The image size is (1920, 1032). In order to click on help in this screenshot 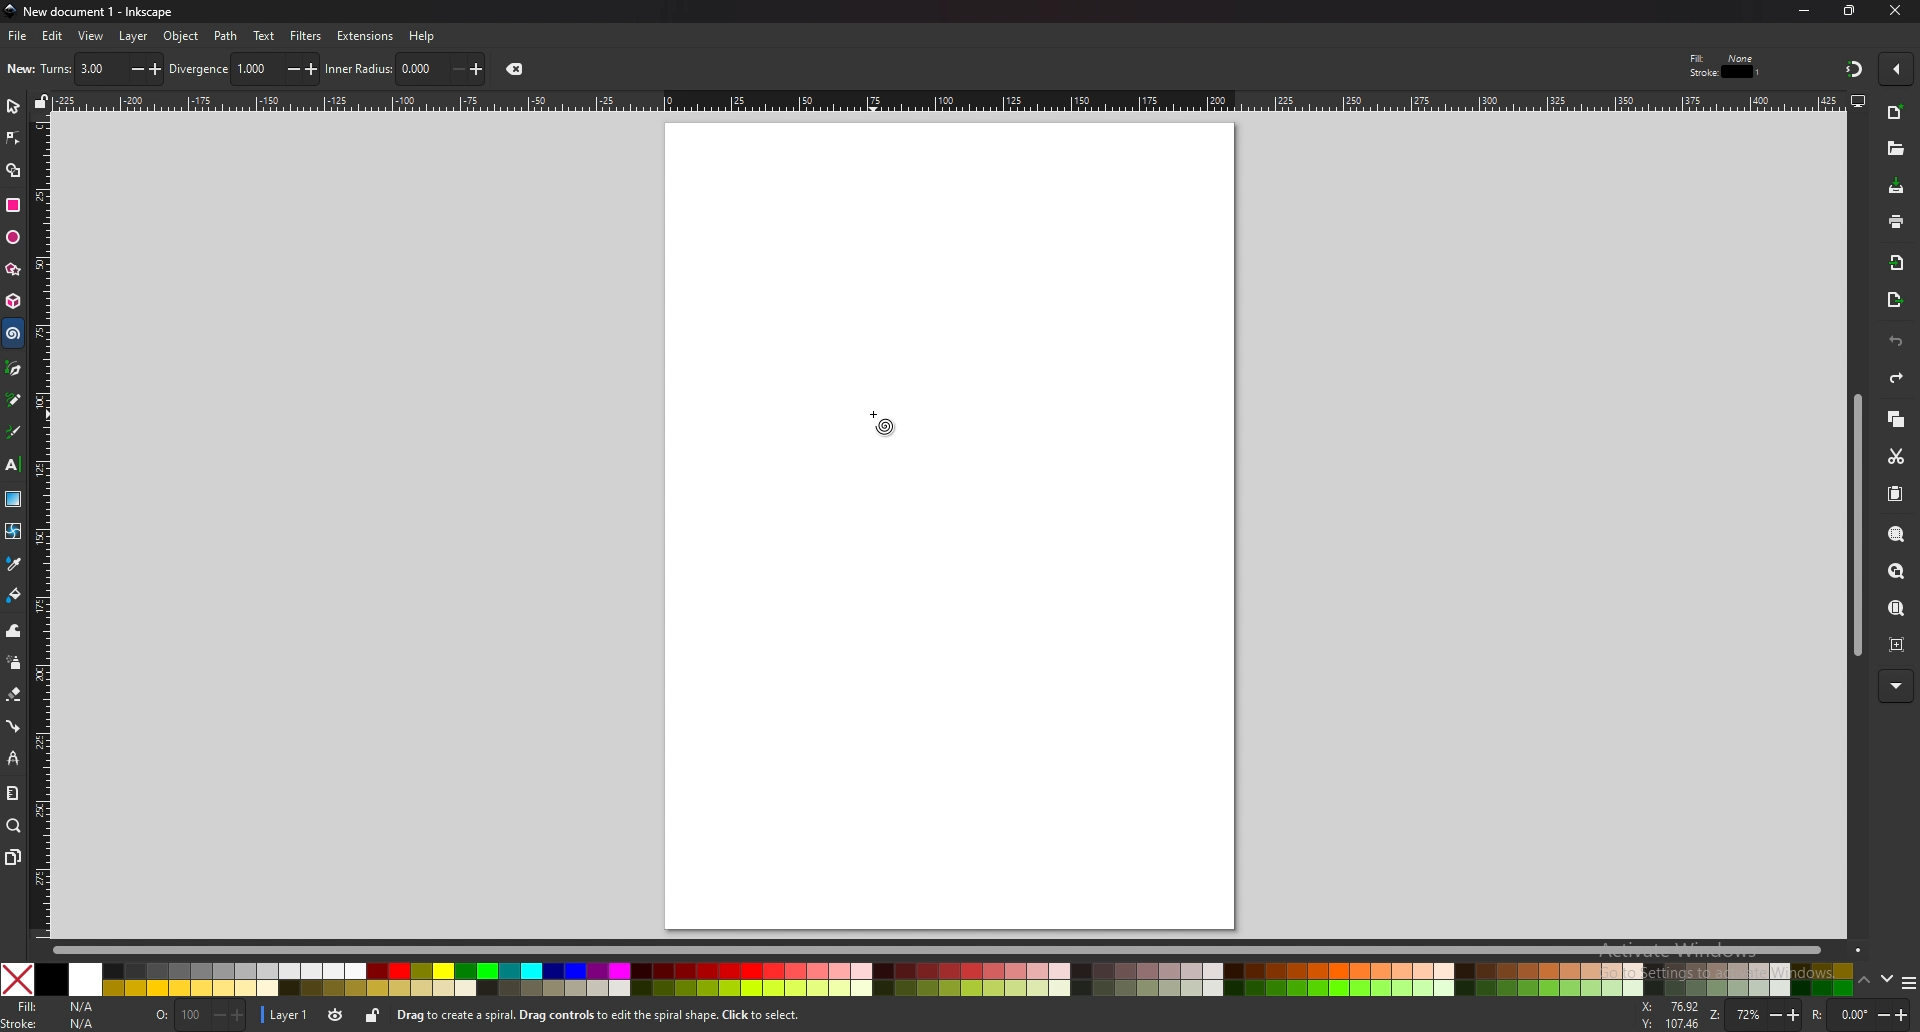, I will do `click(422, 36)`.